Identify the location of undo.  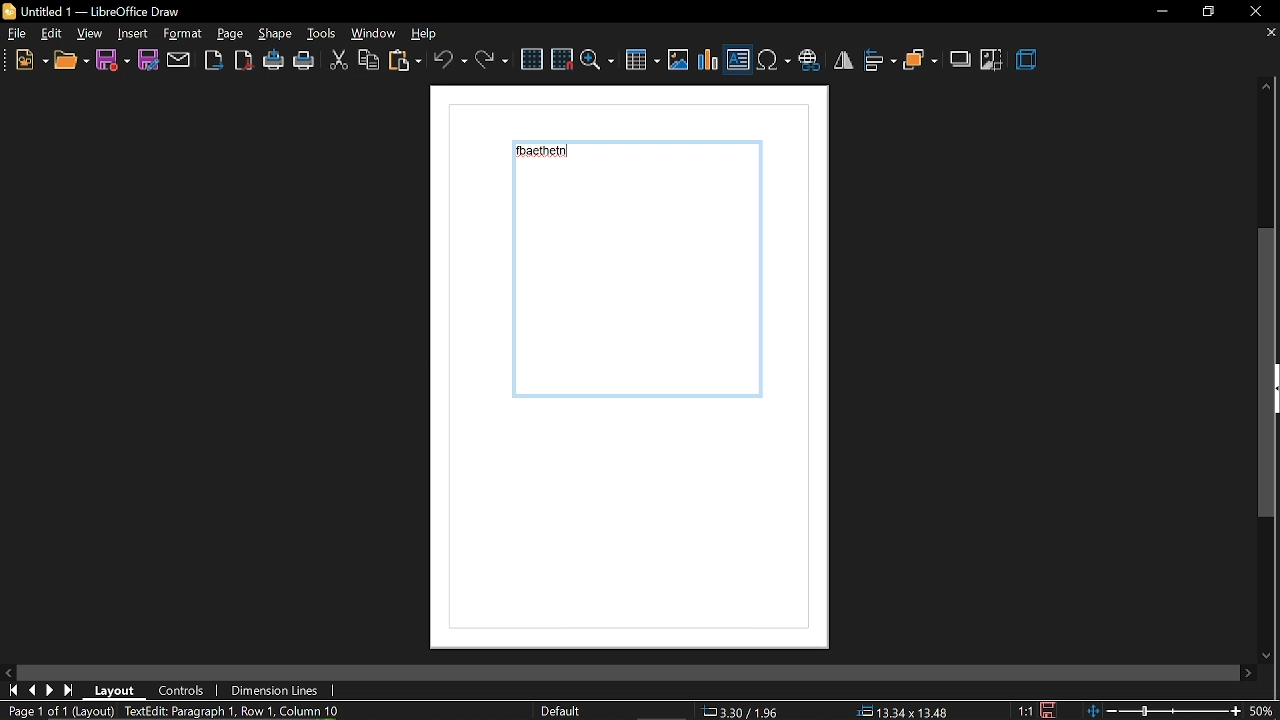
(449, 60).